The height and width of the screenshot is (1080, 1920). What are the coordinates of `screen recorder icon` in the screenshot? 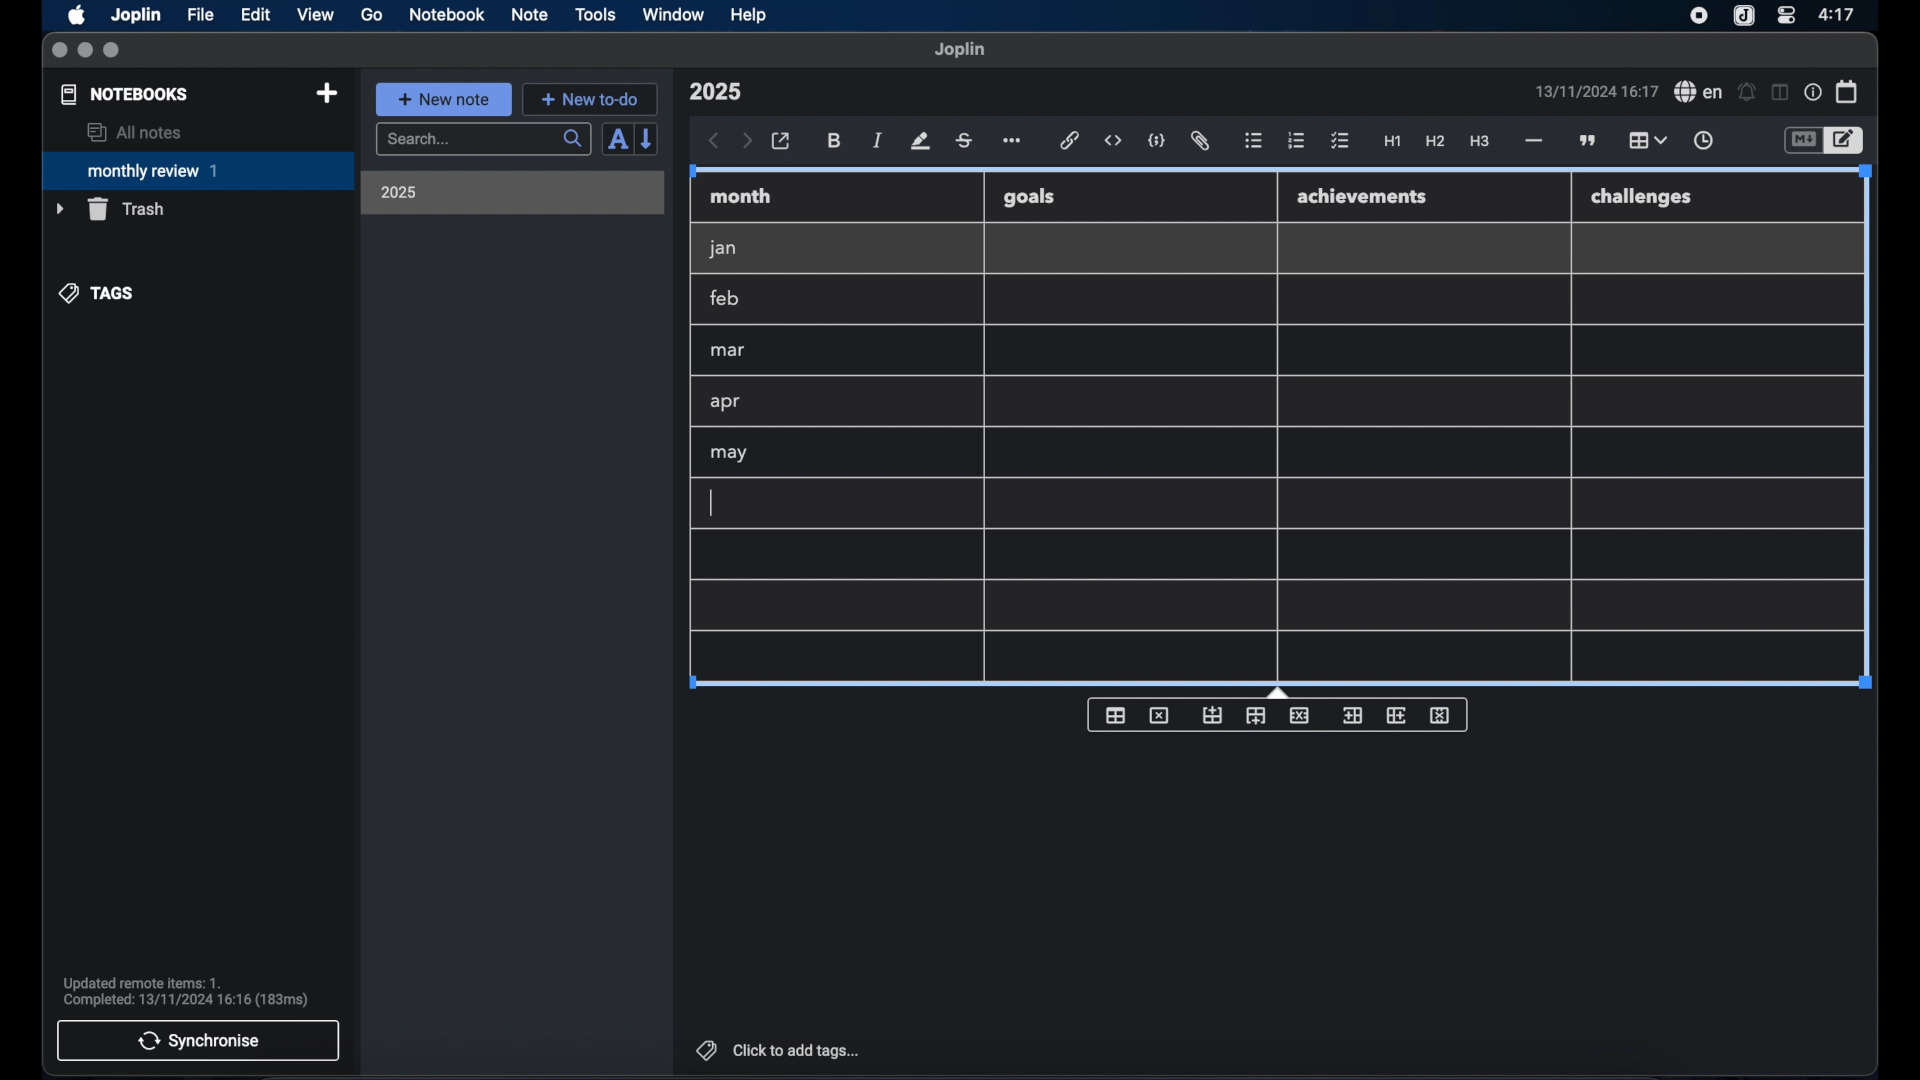 It's located at (1699, 16).